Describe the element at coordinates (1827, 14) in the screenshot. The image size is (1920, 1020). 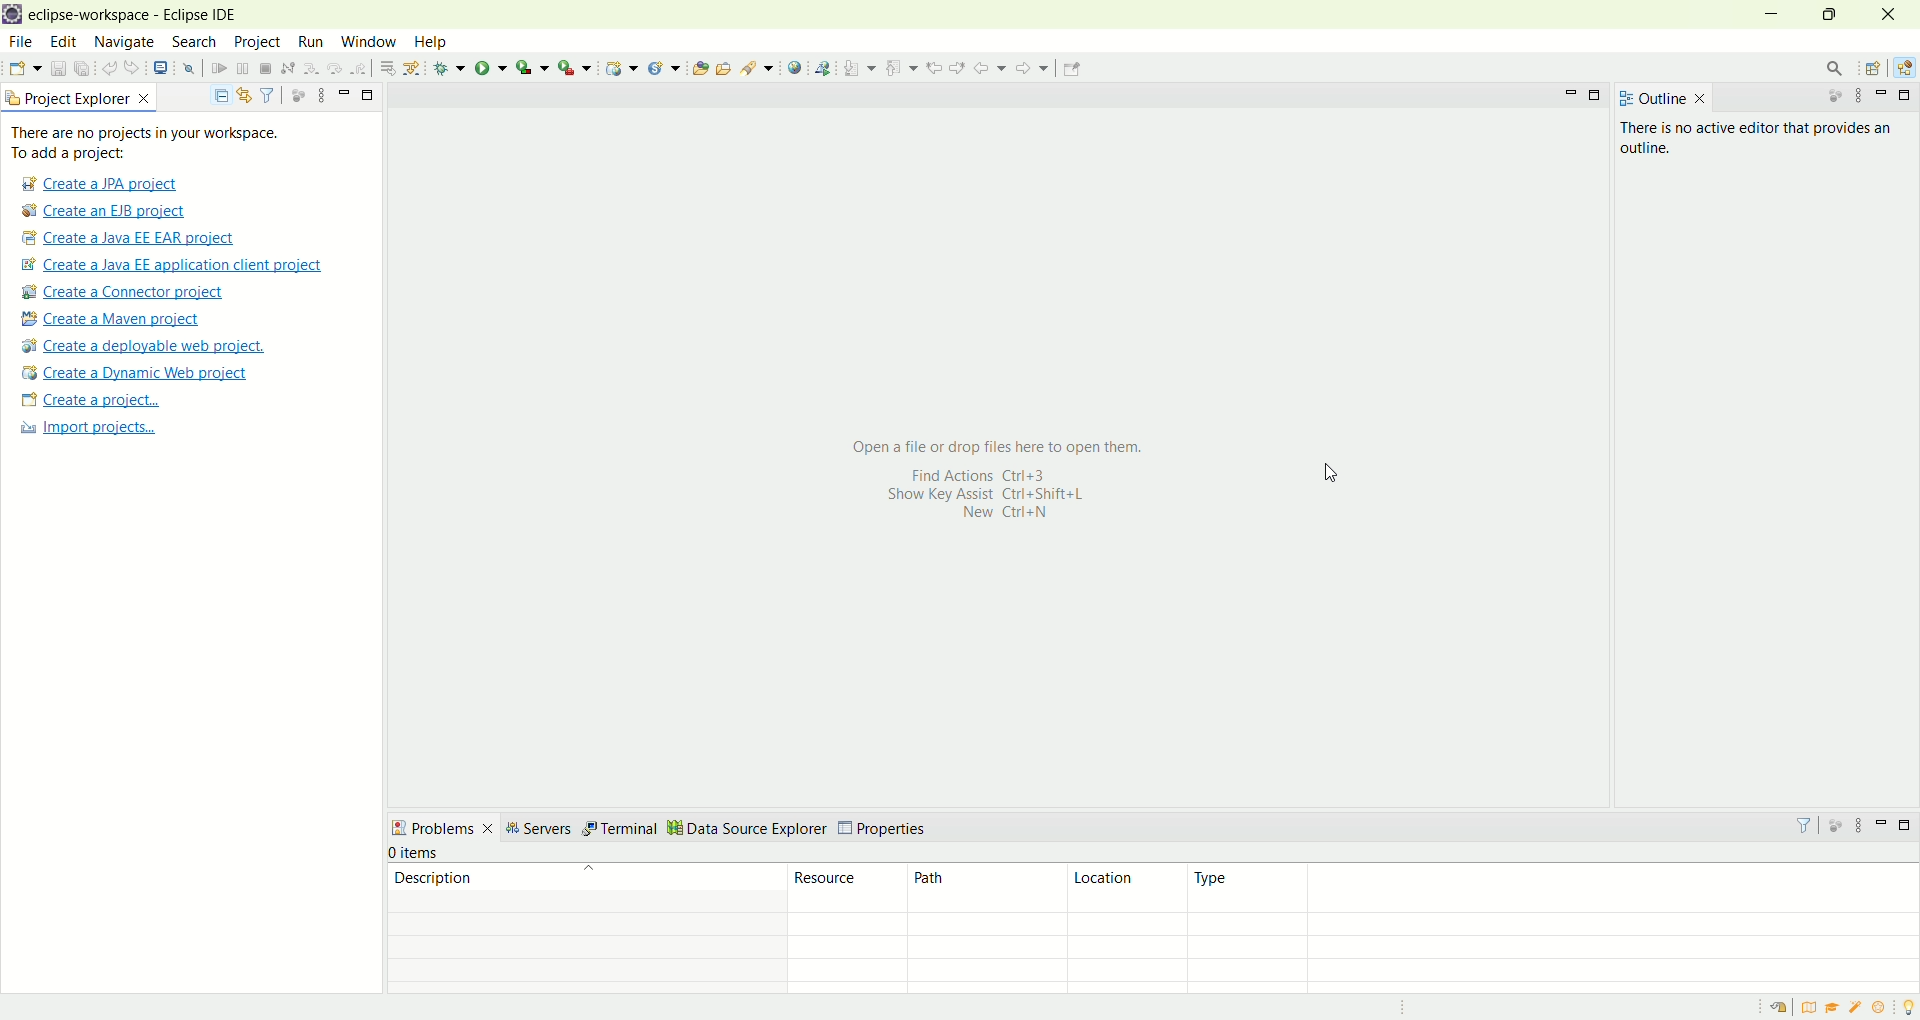
I see `maximize` at that location.